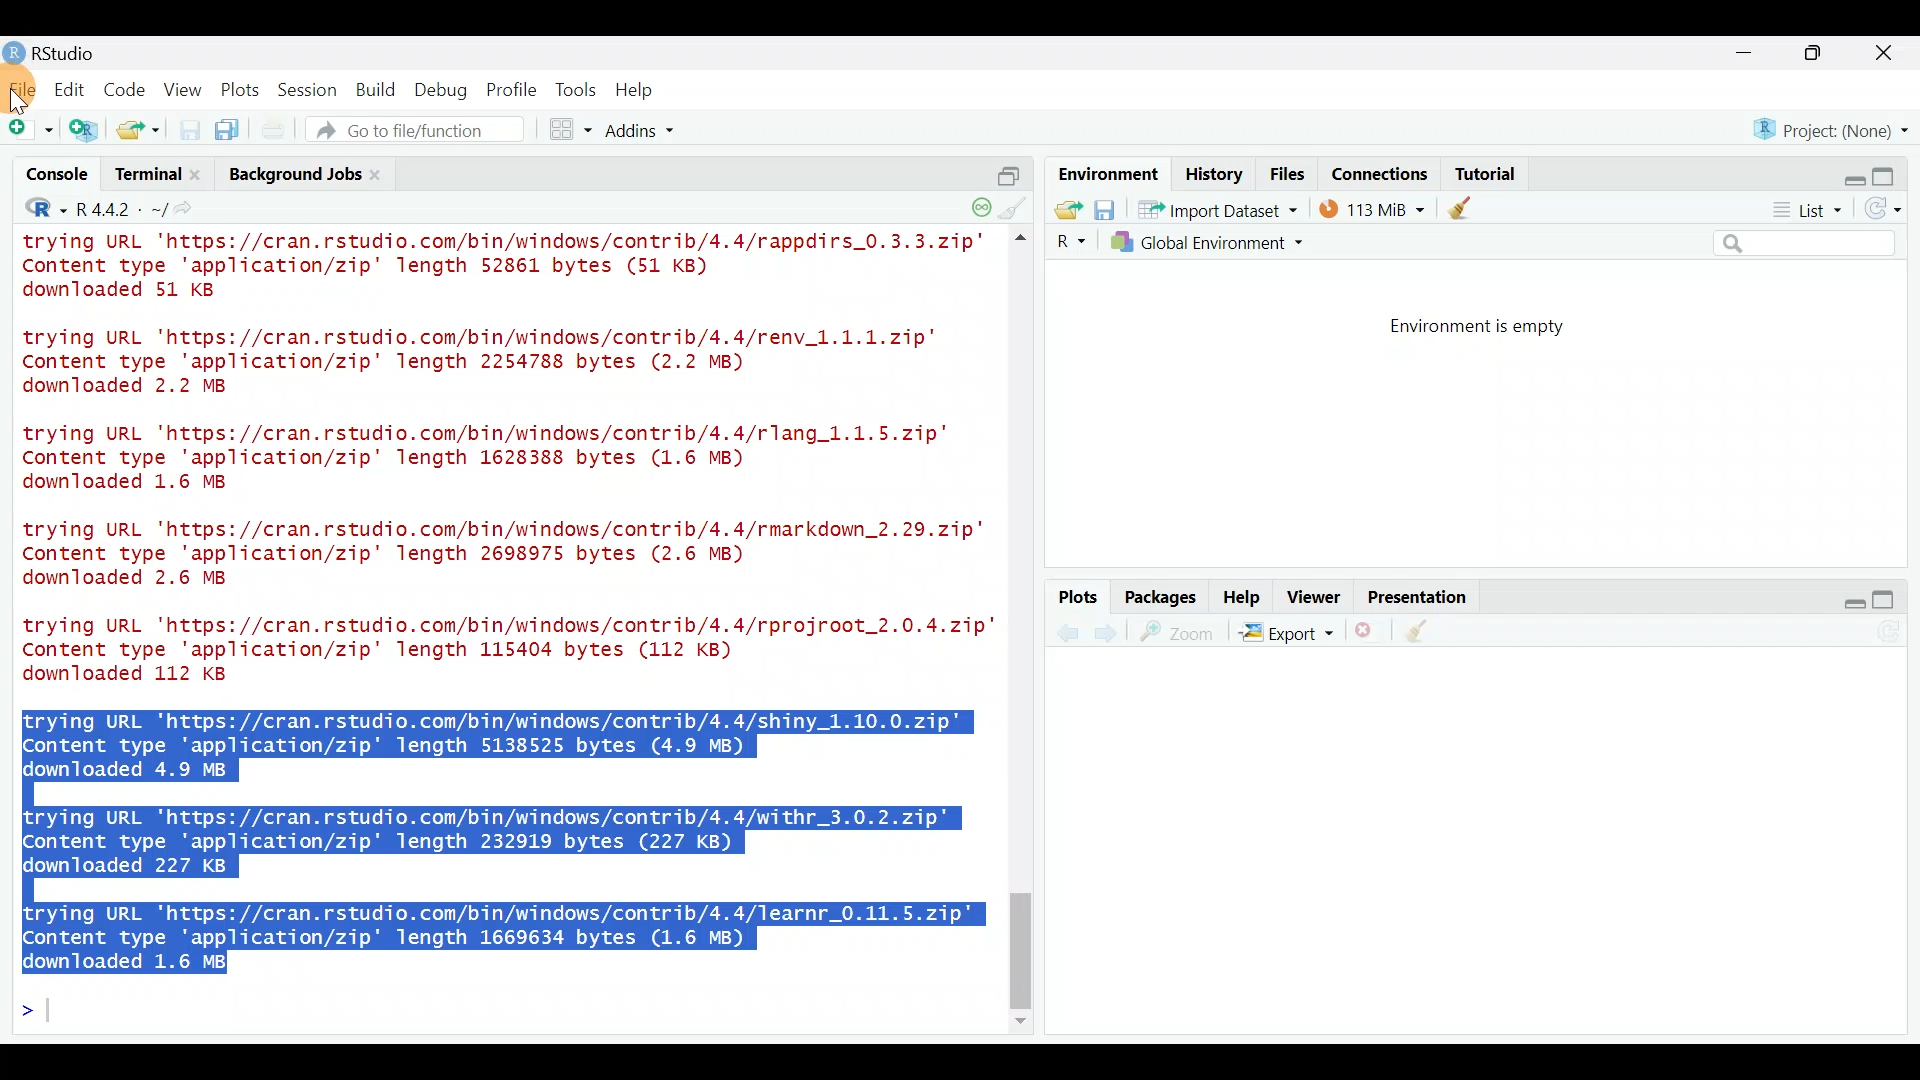 This screenshot has height=1080, width=1920. I want to click on Background jobs, so click(292, 174).